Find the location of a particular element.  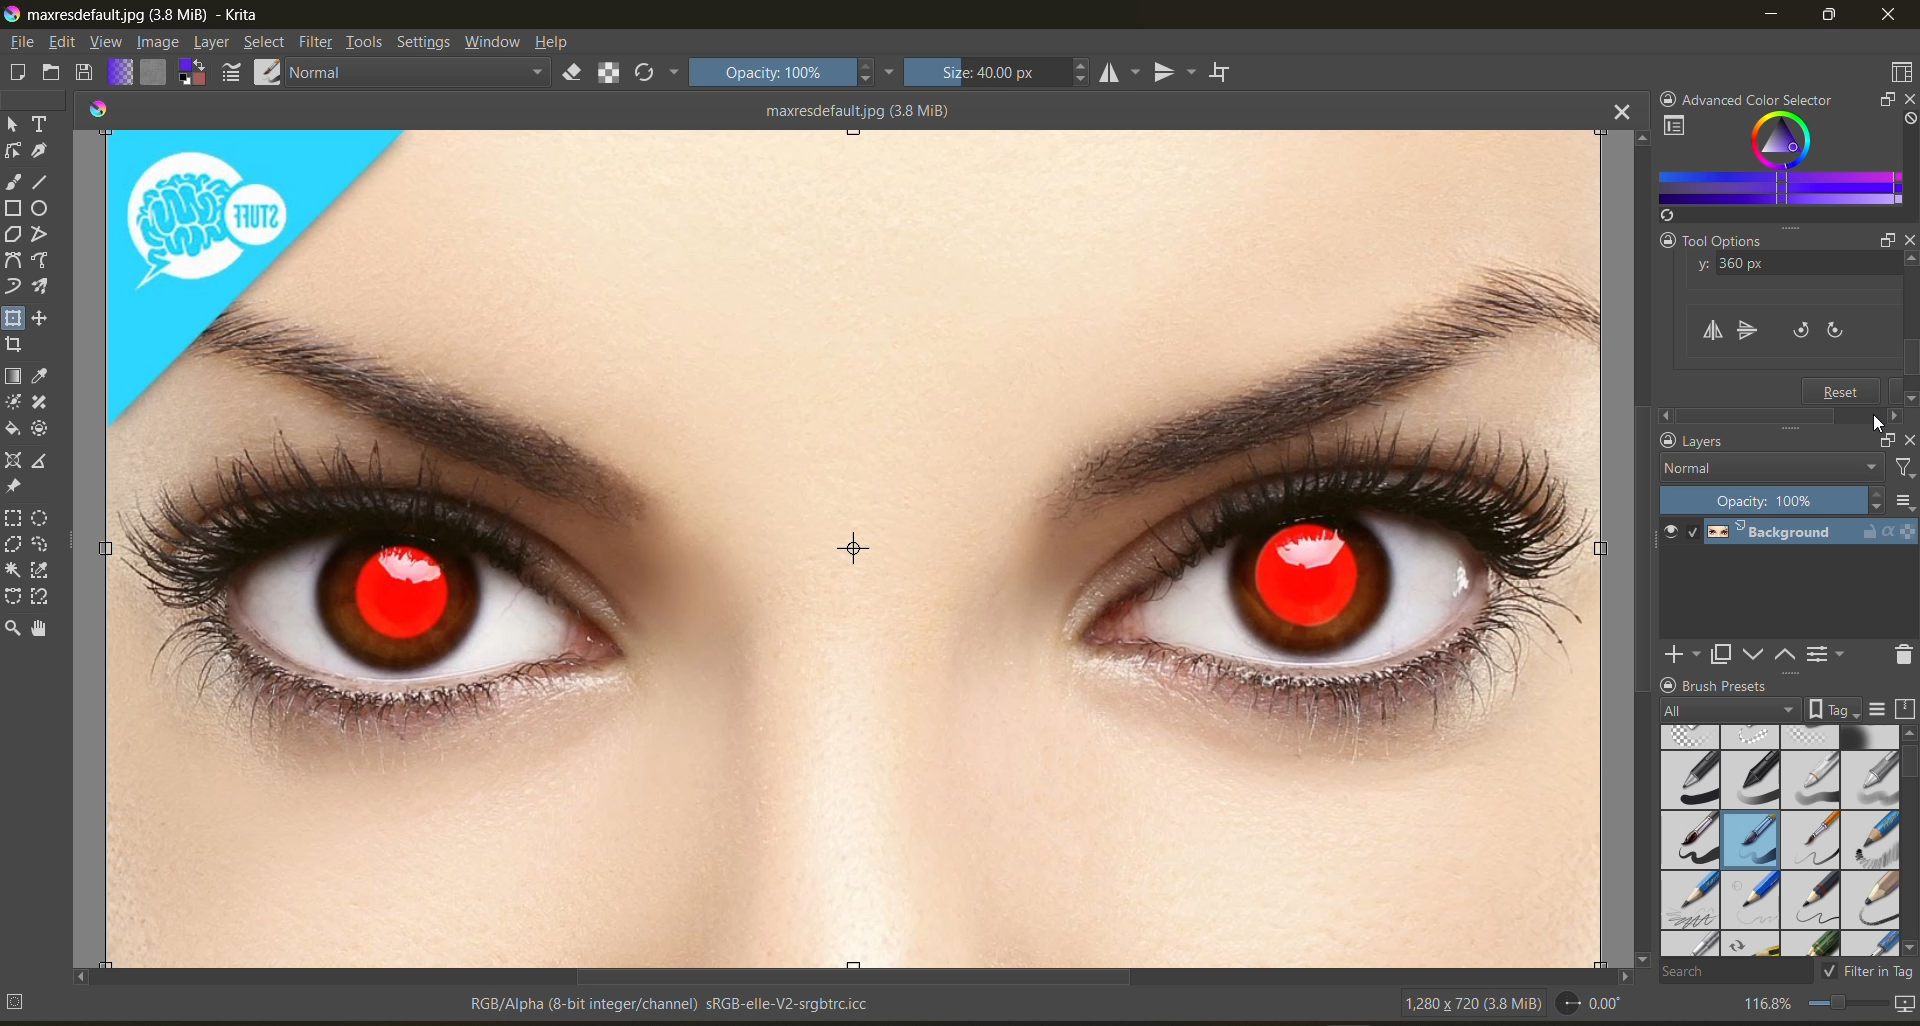

tool is located at coordinates (42, 597).